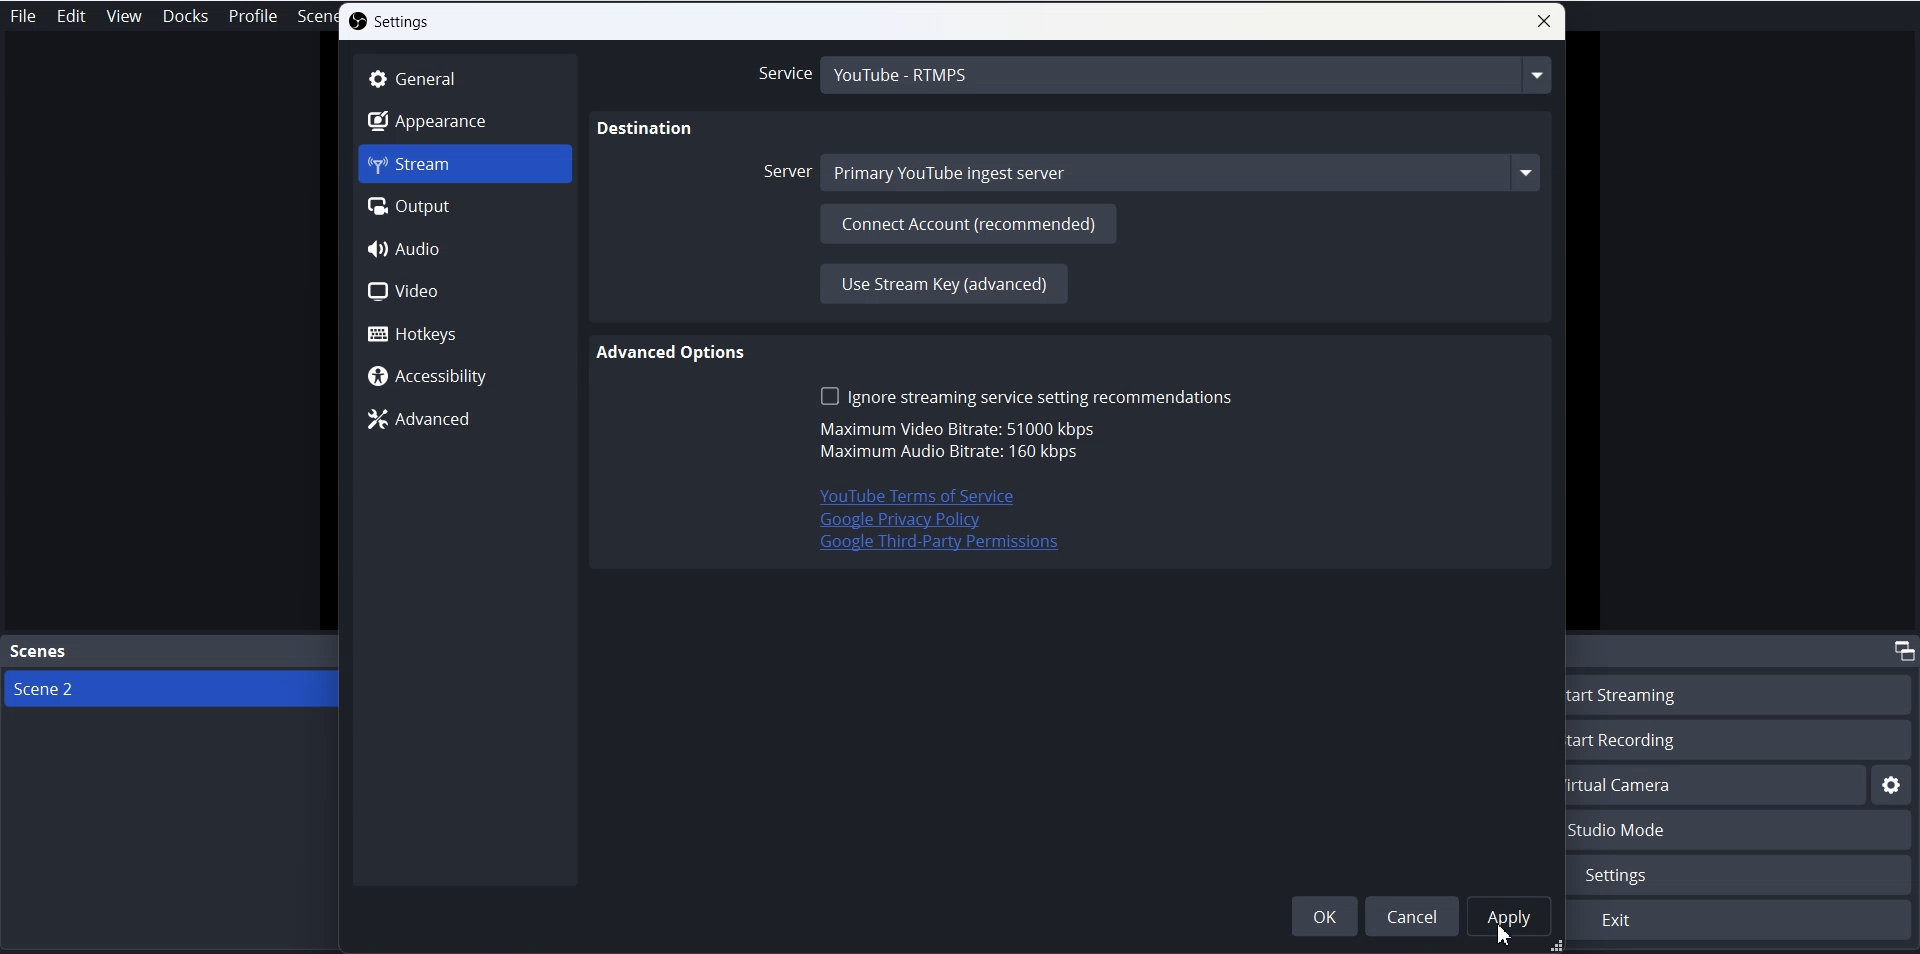  Describe the element at coordinates (462, 418) in the screenshot. I see `Advanced` at that location.